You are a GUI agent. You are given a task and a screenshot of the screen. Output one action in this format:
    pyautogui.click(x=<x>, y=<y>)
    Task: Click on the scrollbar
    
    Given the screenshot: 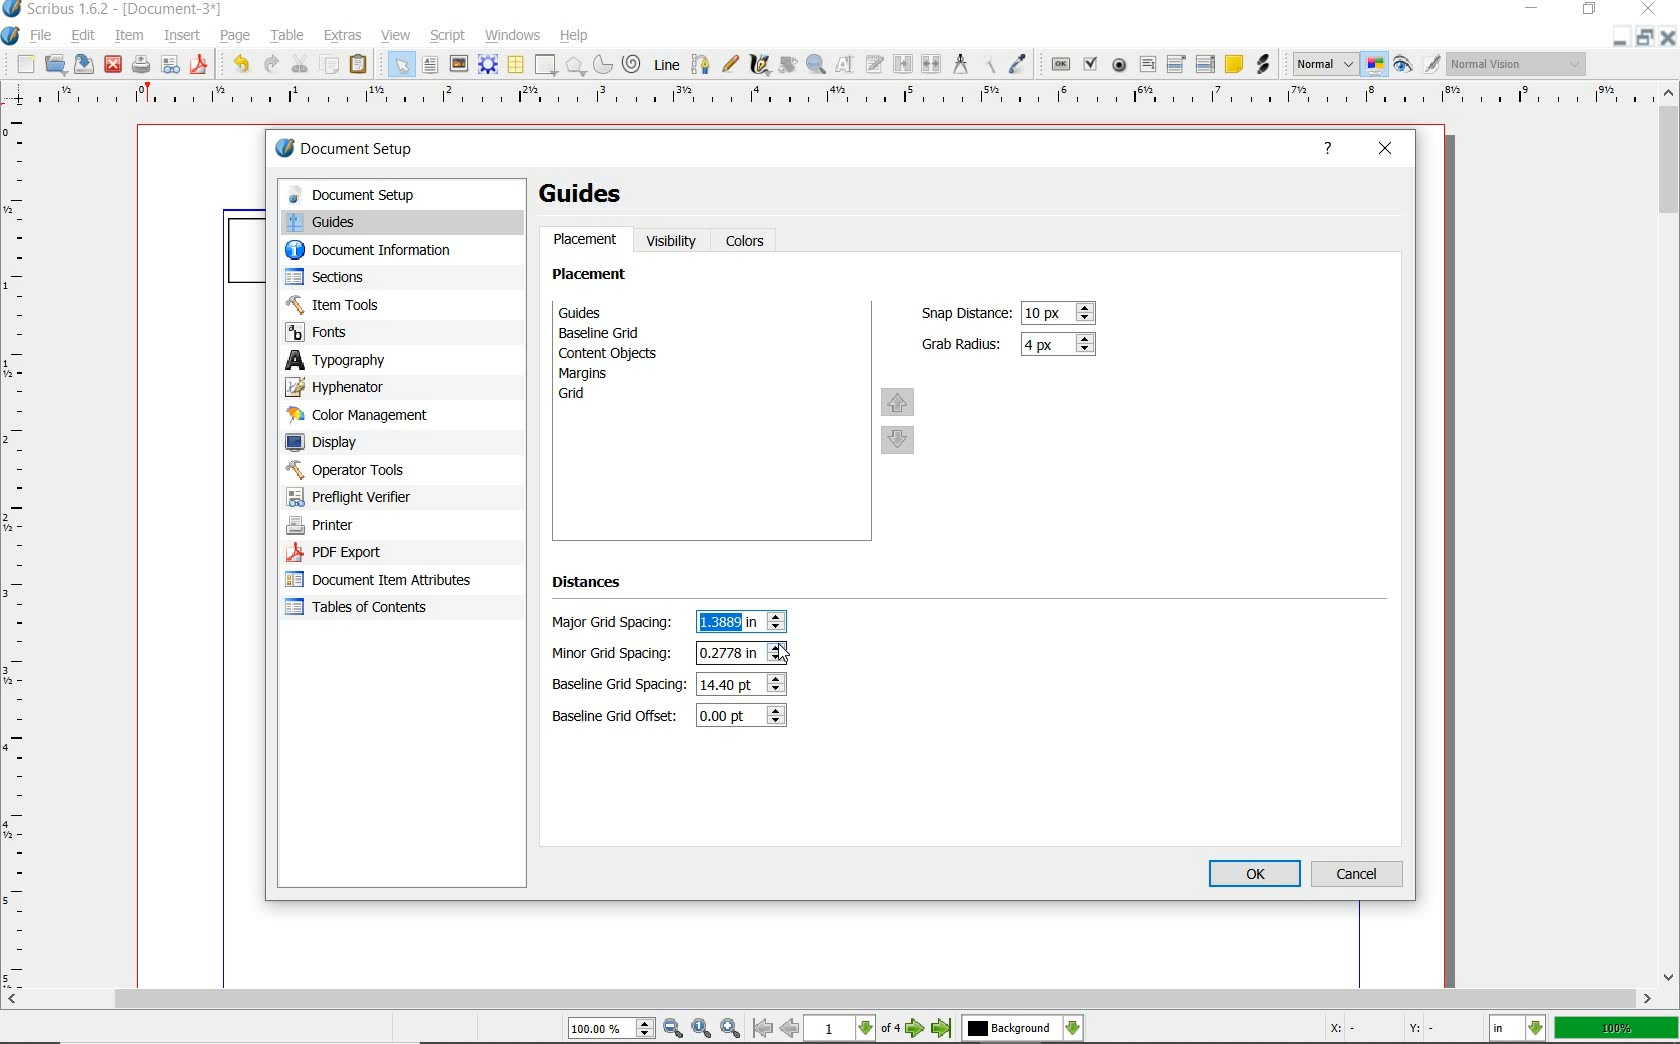 What is the action you would take?
    pyautogui.click(x=828, y=1001)
    